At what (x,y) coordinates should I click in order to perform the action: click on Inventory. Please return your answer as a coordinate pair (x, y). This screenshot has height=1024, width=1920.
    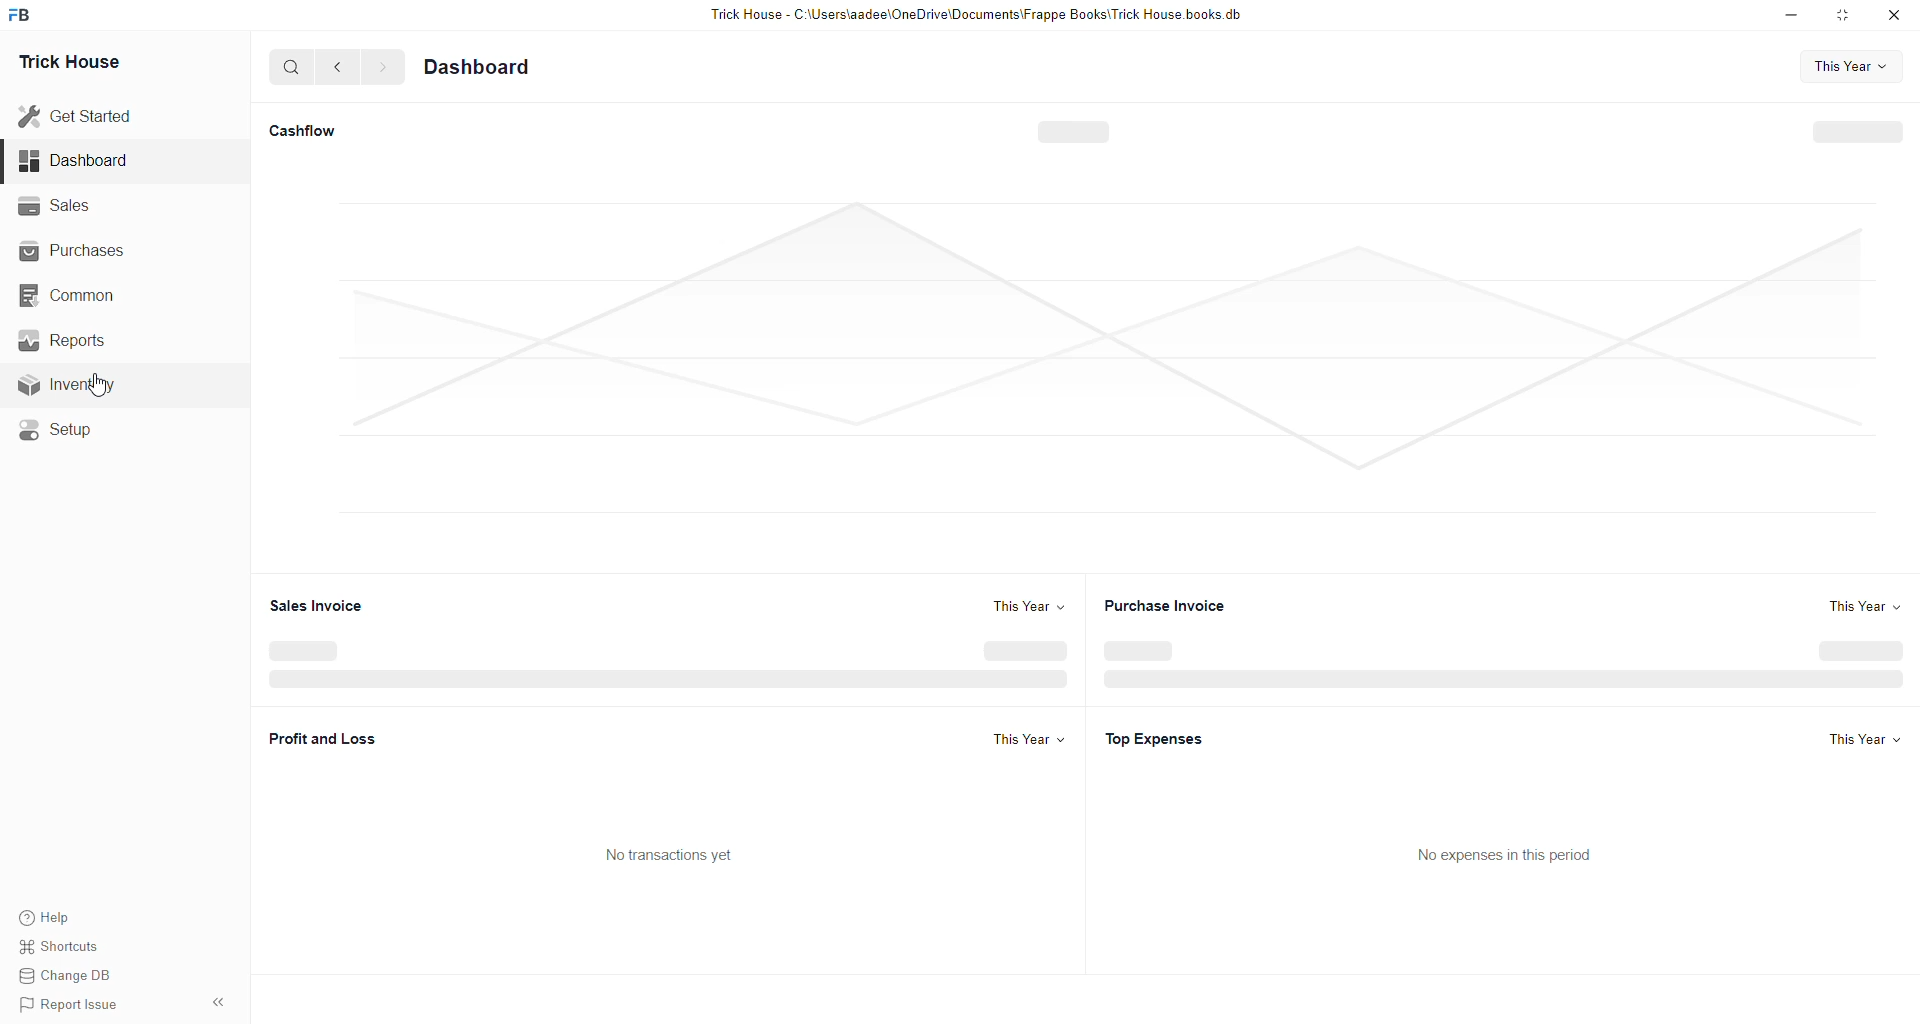
    Looking at the image, I should click on (71, 389).